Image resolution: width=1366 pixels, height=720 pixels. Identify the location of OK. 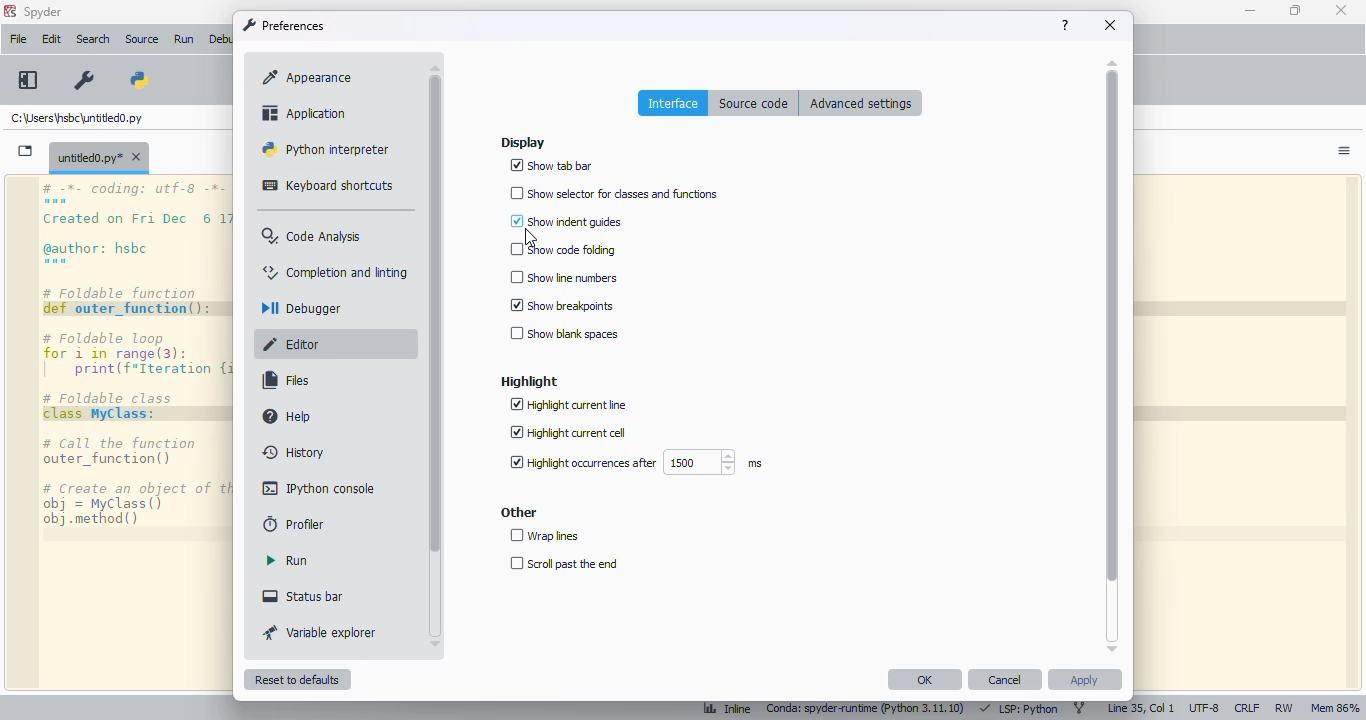
(926, 679).